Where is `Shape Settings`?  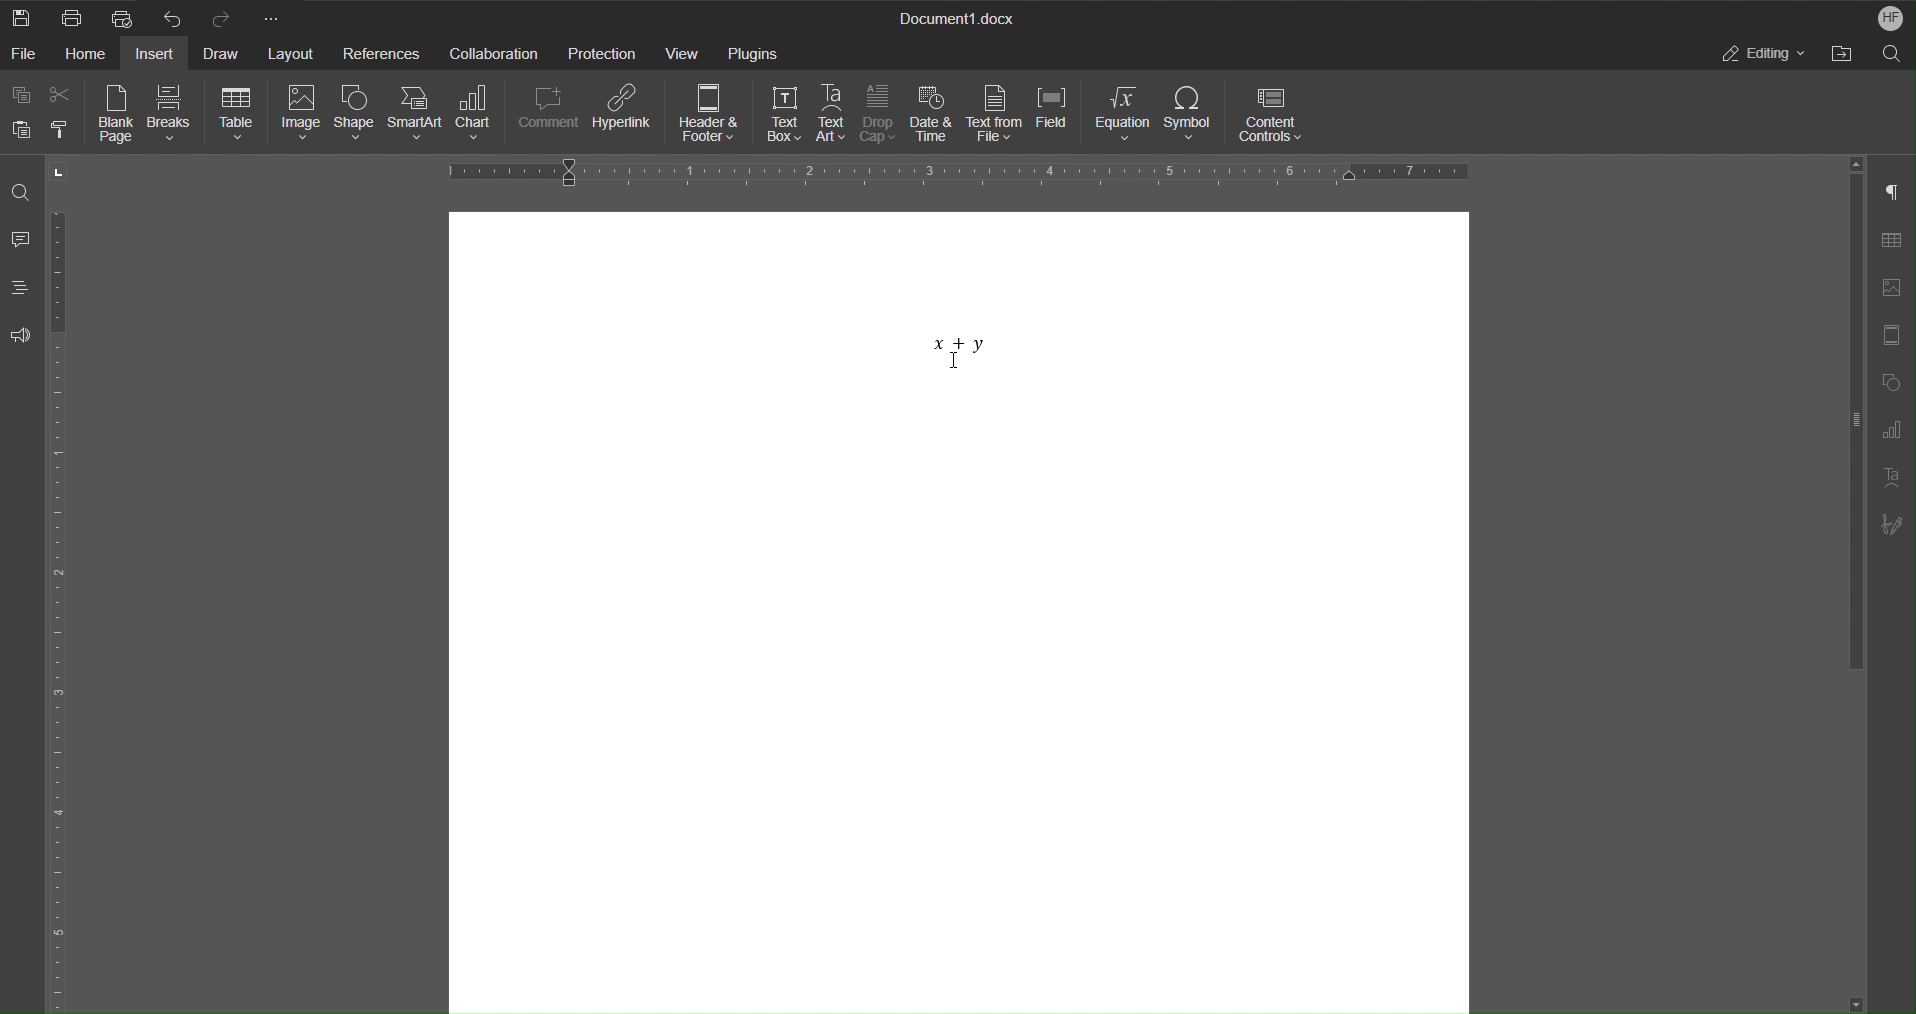 Shape Settings is located at coordinates (1890, 382).